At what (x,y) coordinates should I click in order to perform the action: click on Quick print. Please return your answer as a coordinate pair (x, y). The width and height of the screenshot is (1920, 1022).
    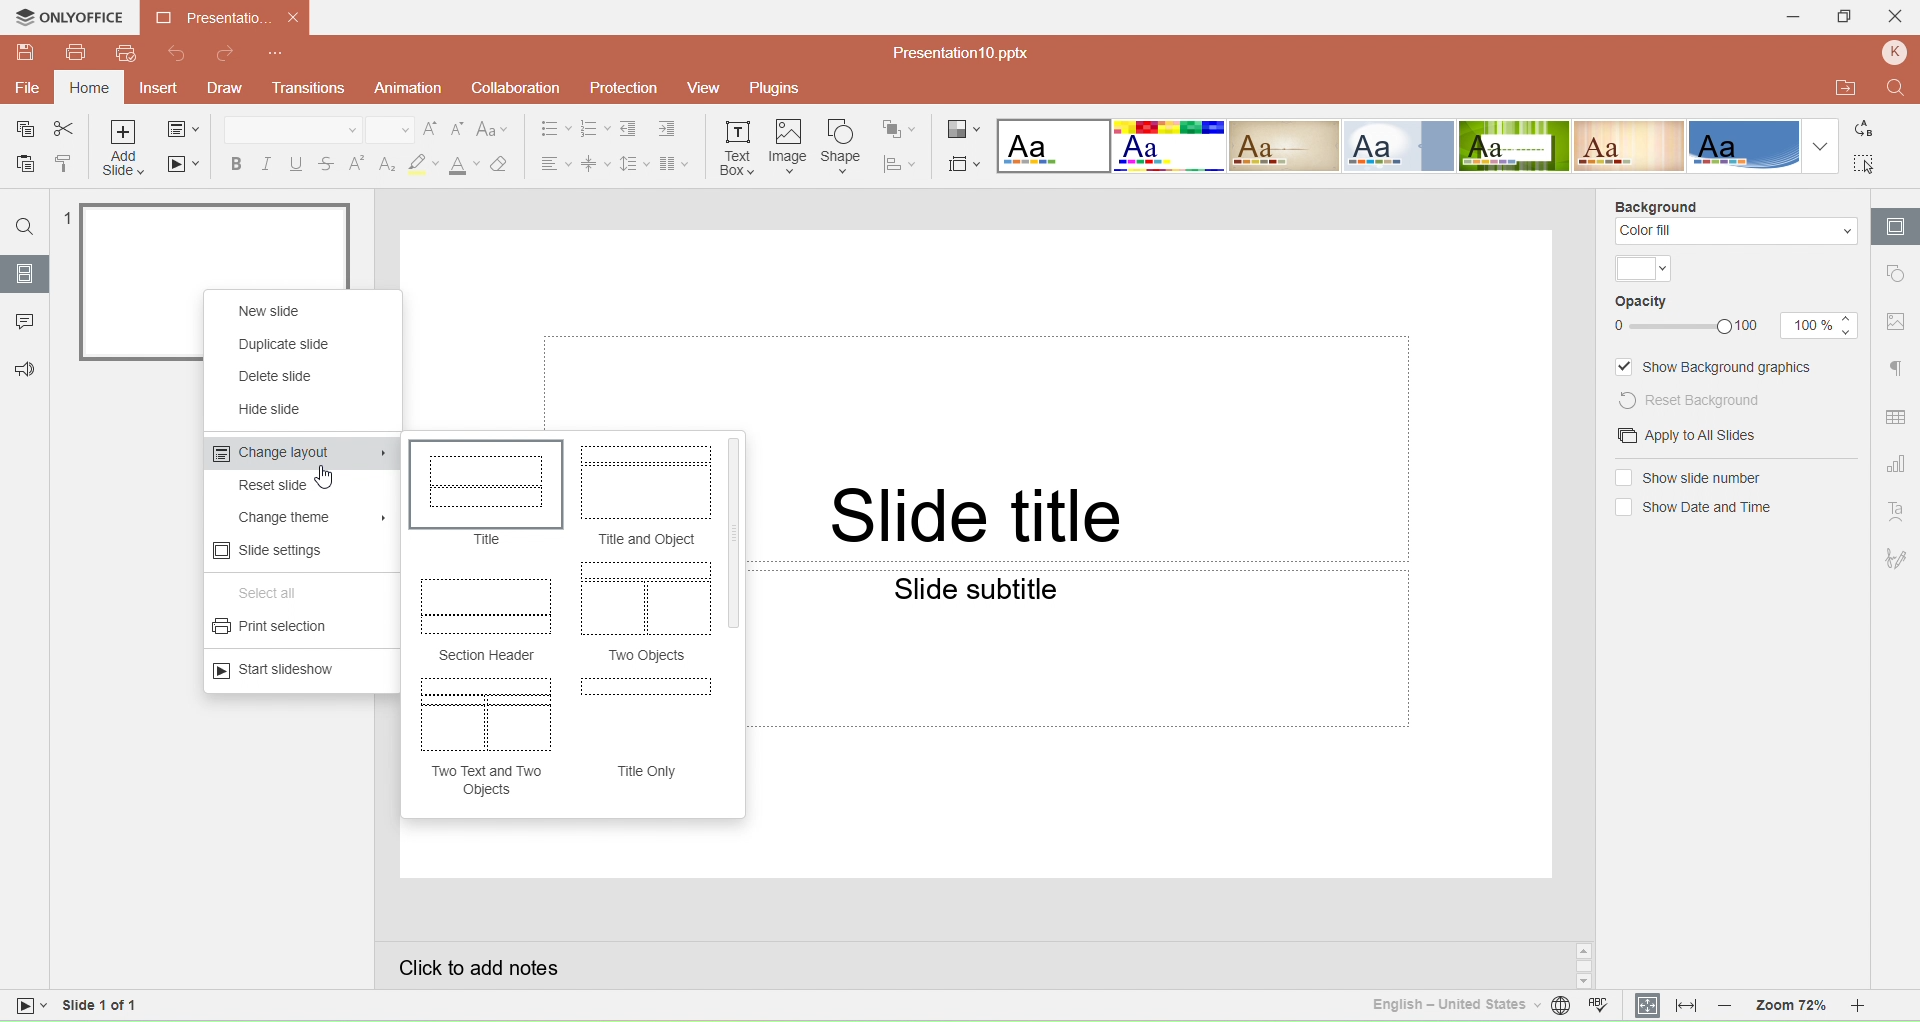
    Looking at the image, I should click on (125, 54).